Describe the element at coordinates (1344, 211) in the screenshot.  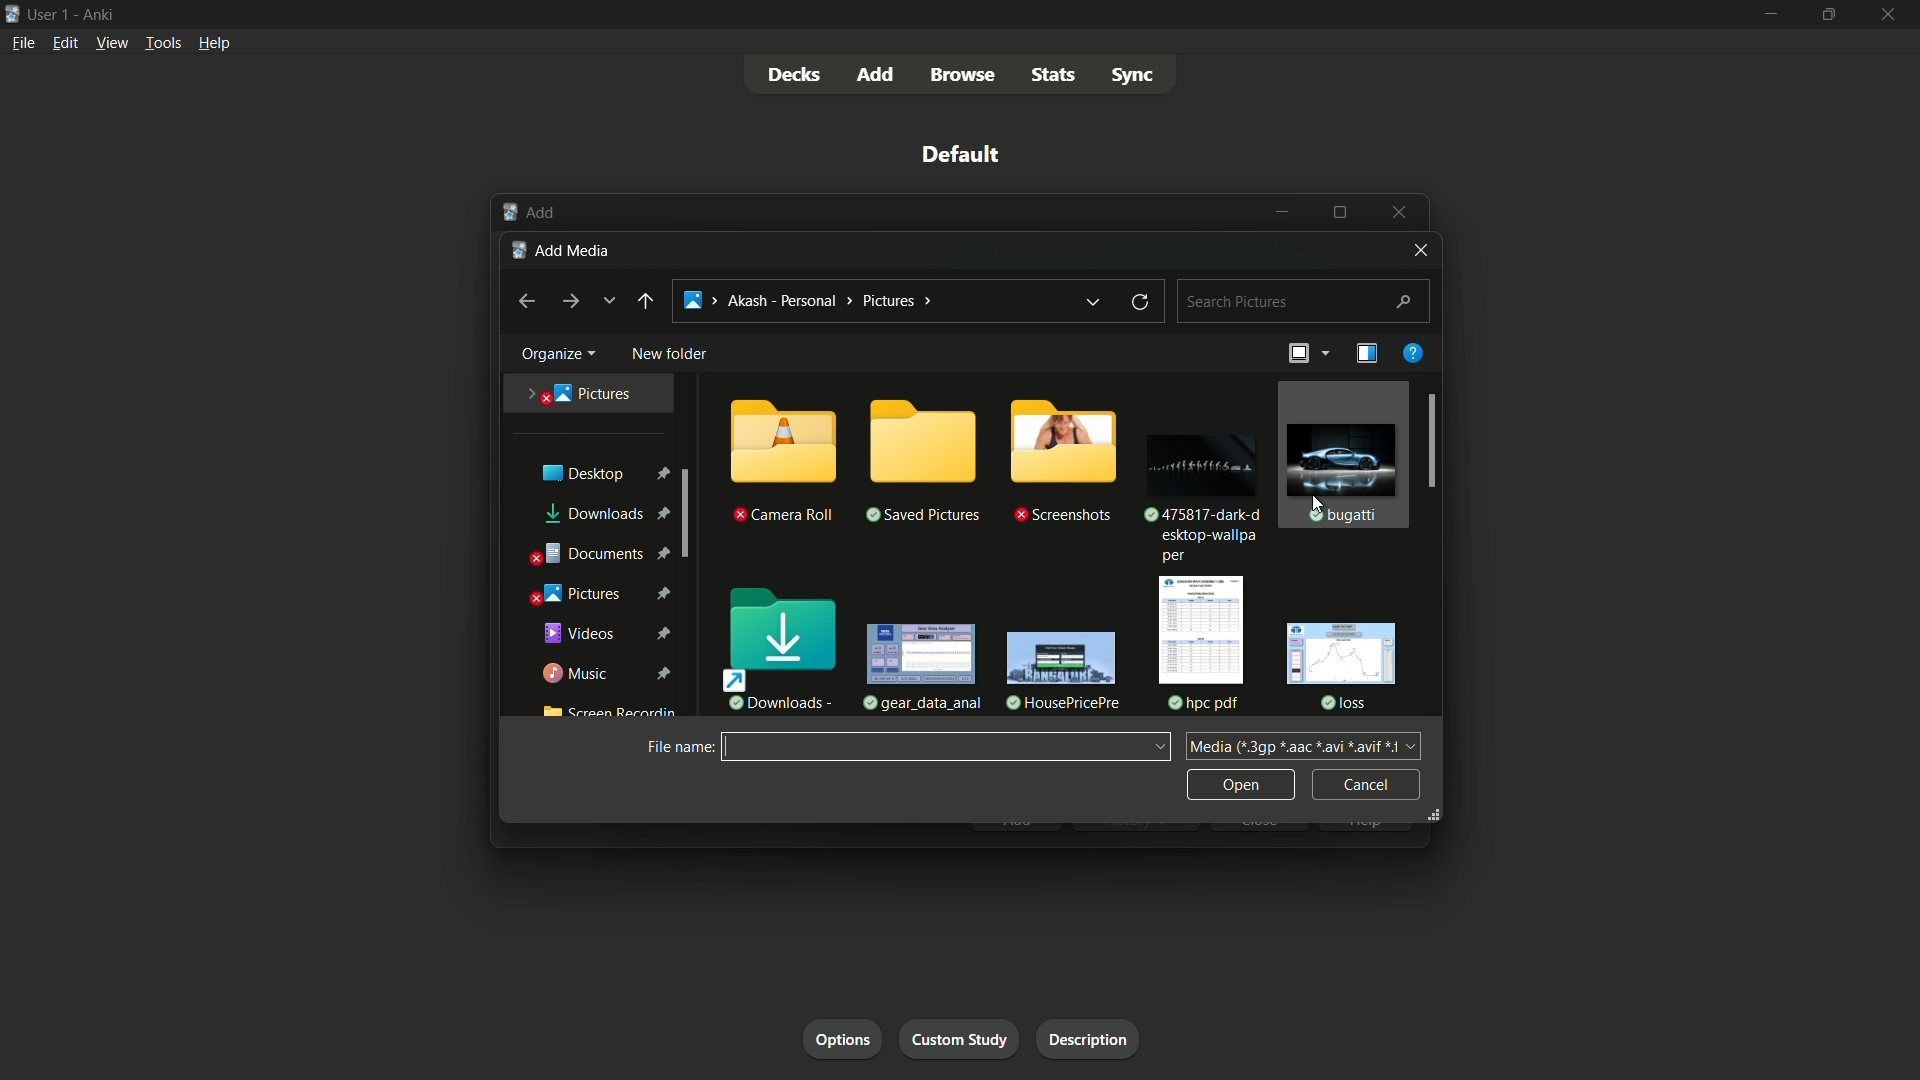
I see `Maximize` at that location.